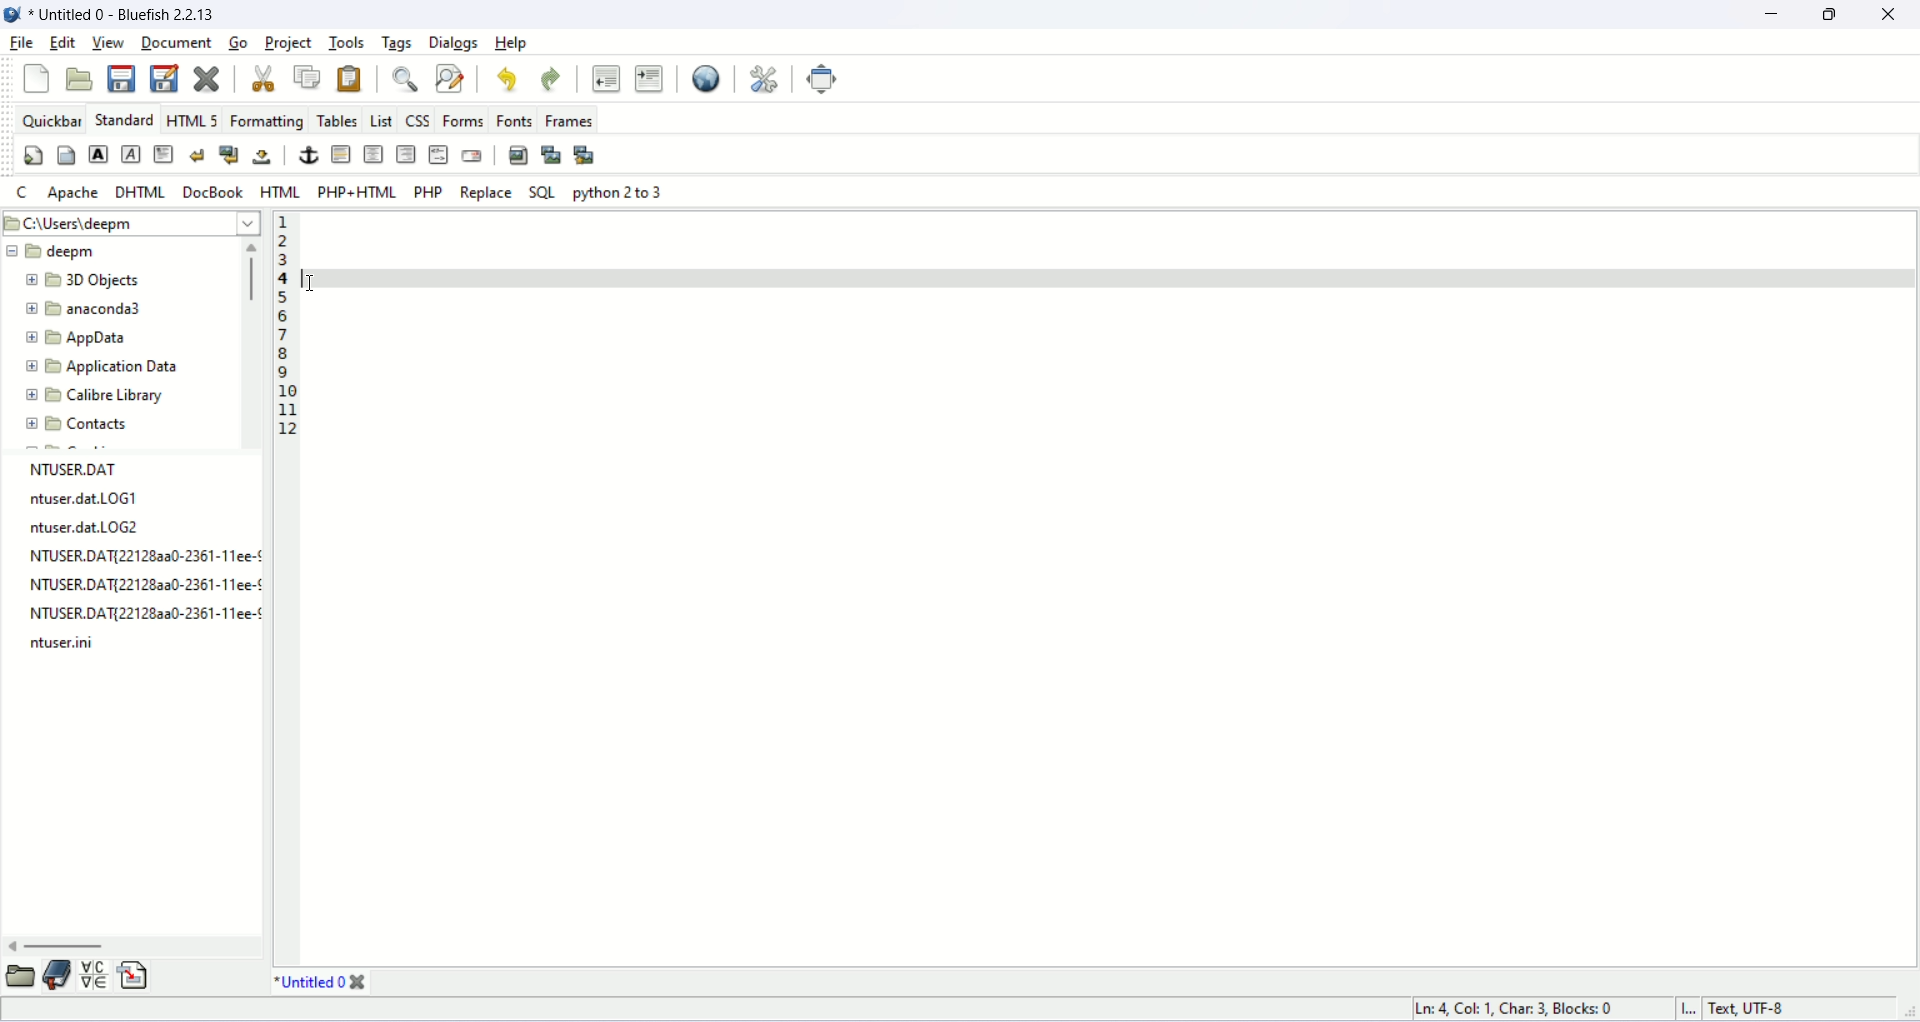 This screenshot has width=1920, height=1022. What do you see at coordinates (74, 193) in the screenshot?
I see `apache` at bounding box center [74, 193].